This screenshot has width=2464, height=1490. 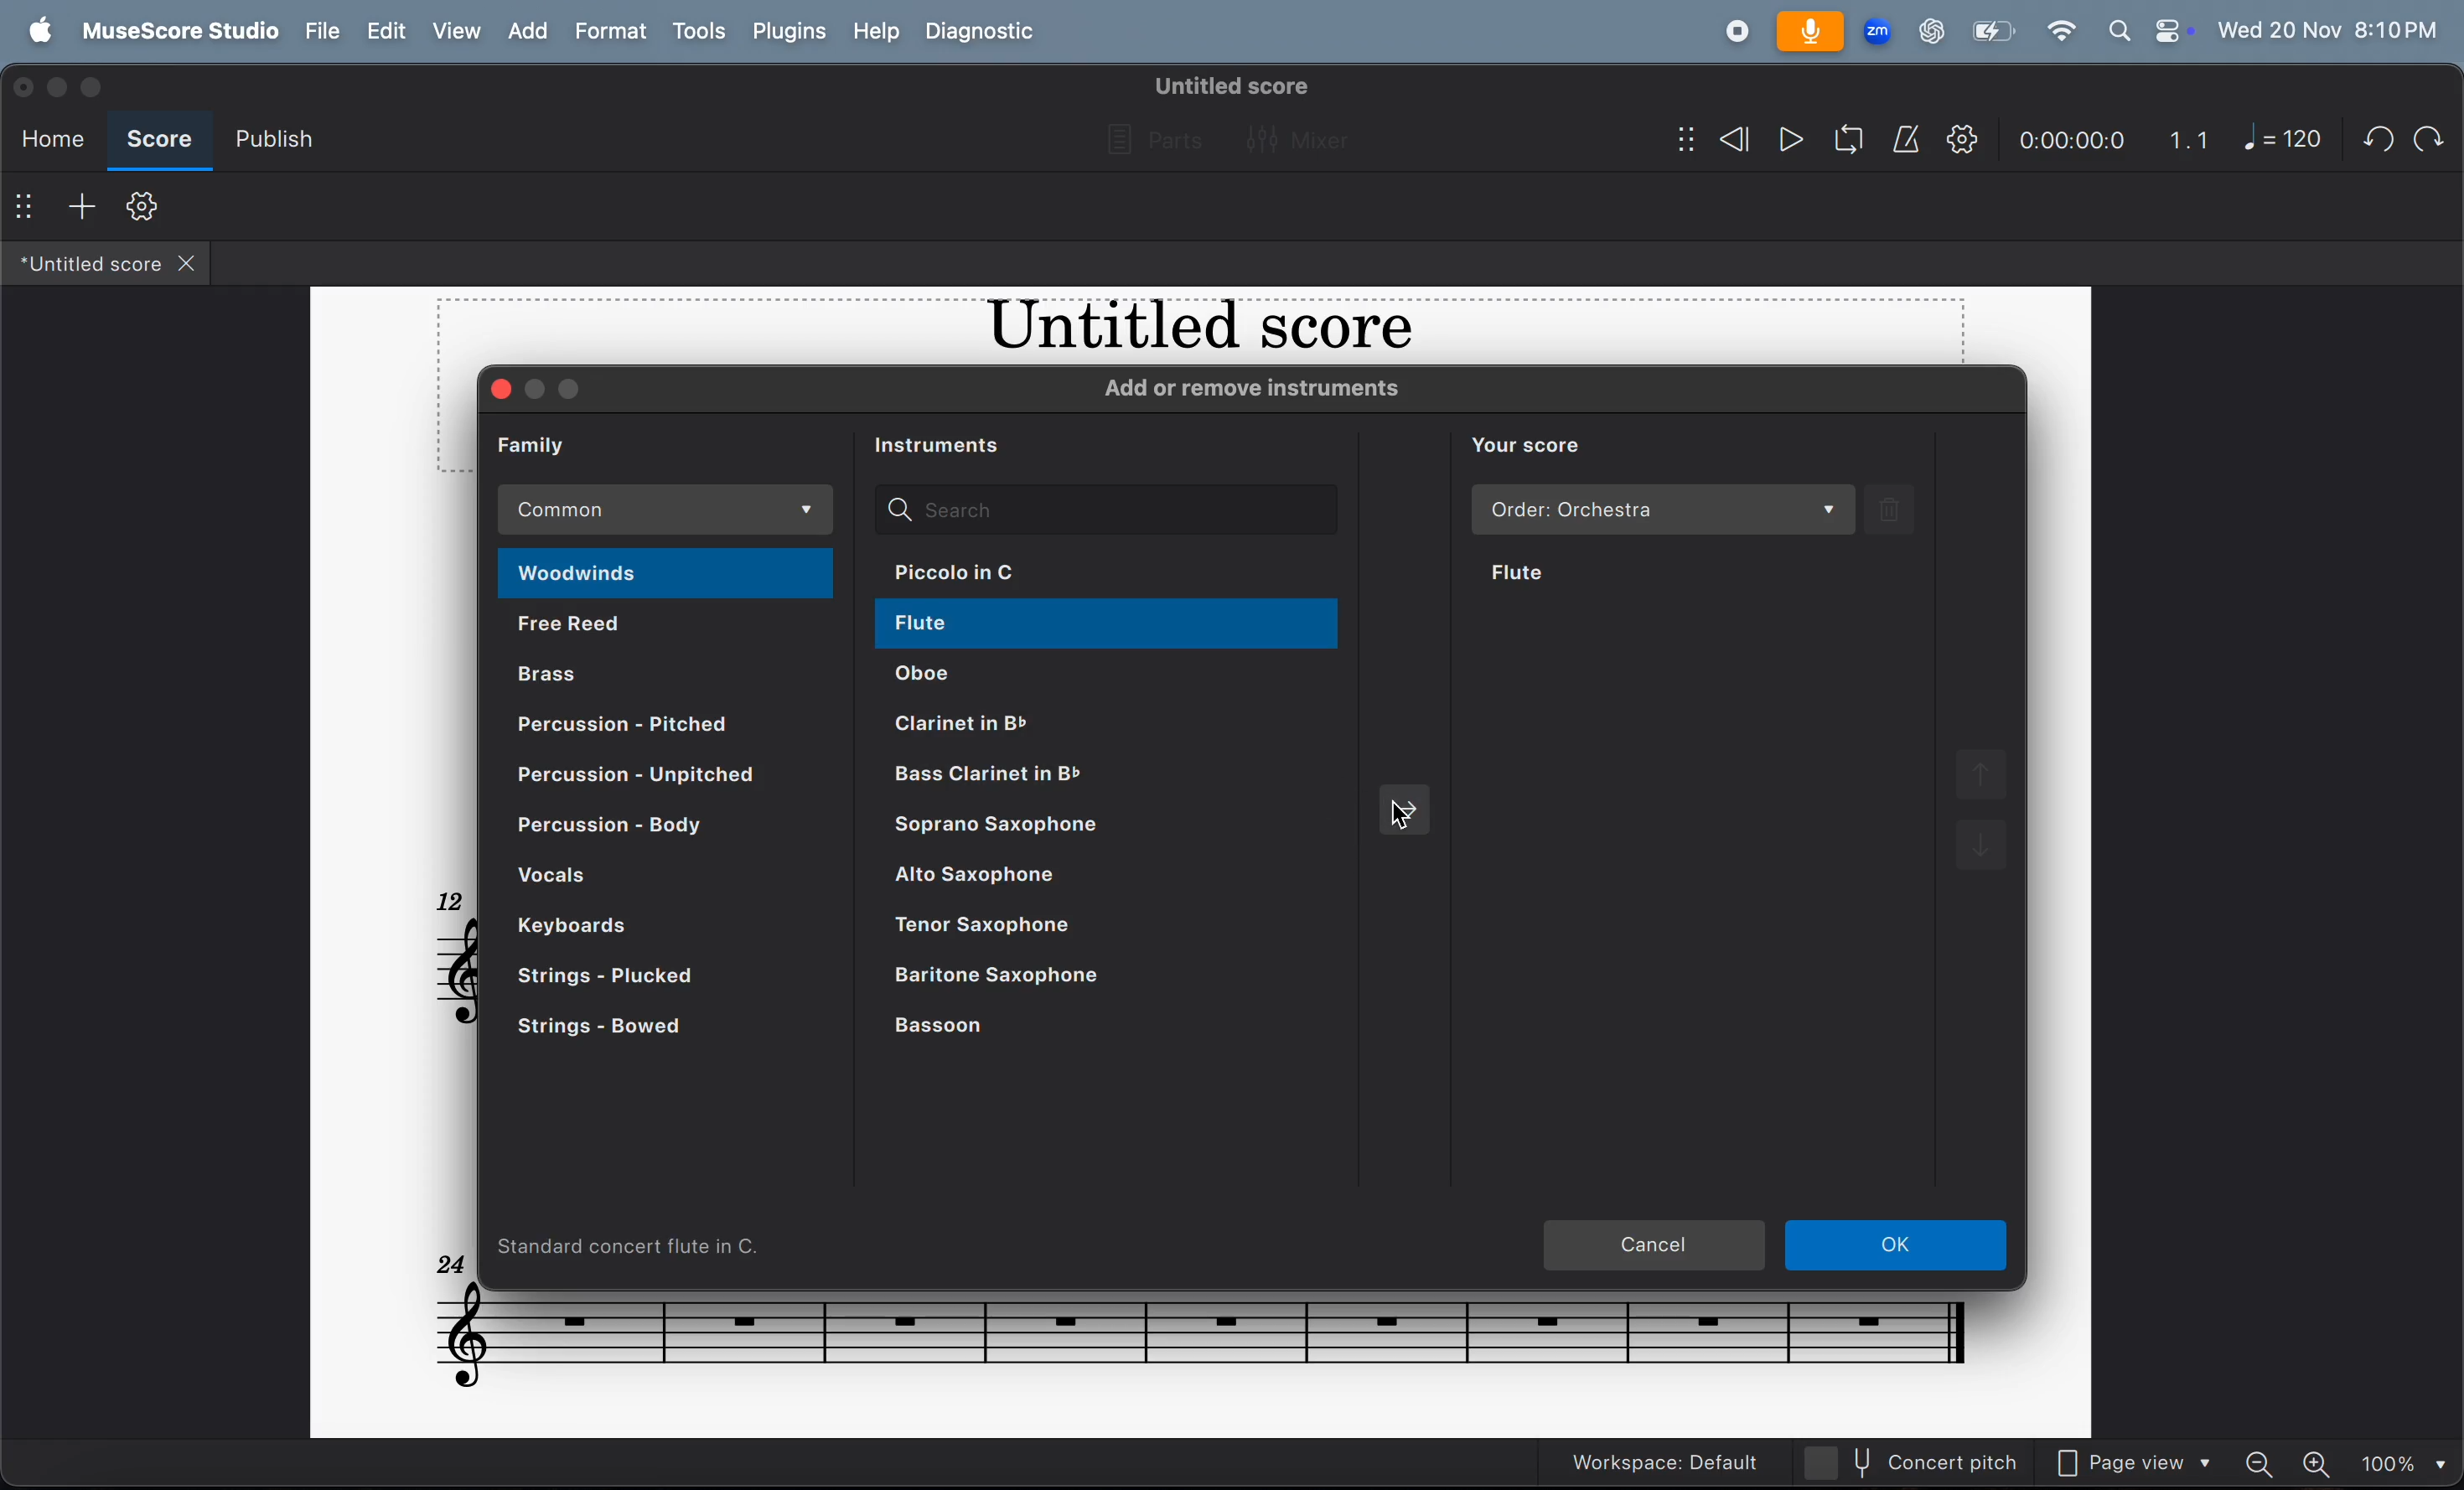 I want to click on edit, so click(x=389, y=31).